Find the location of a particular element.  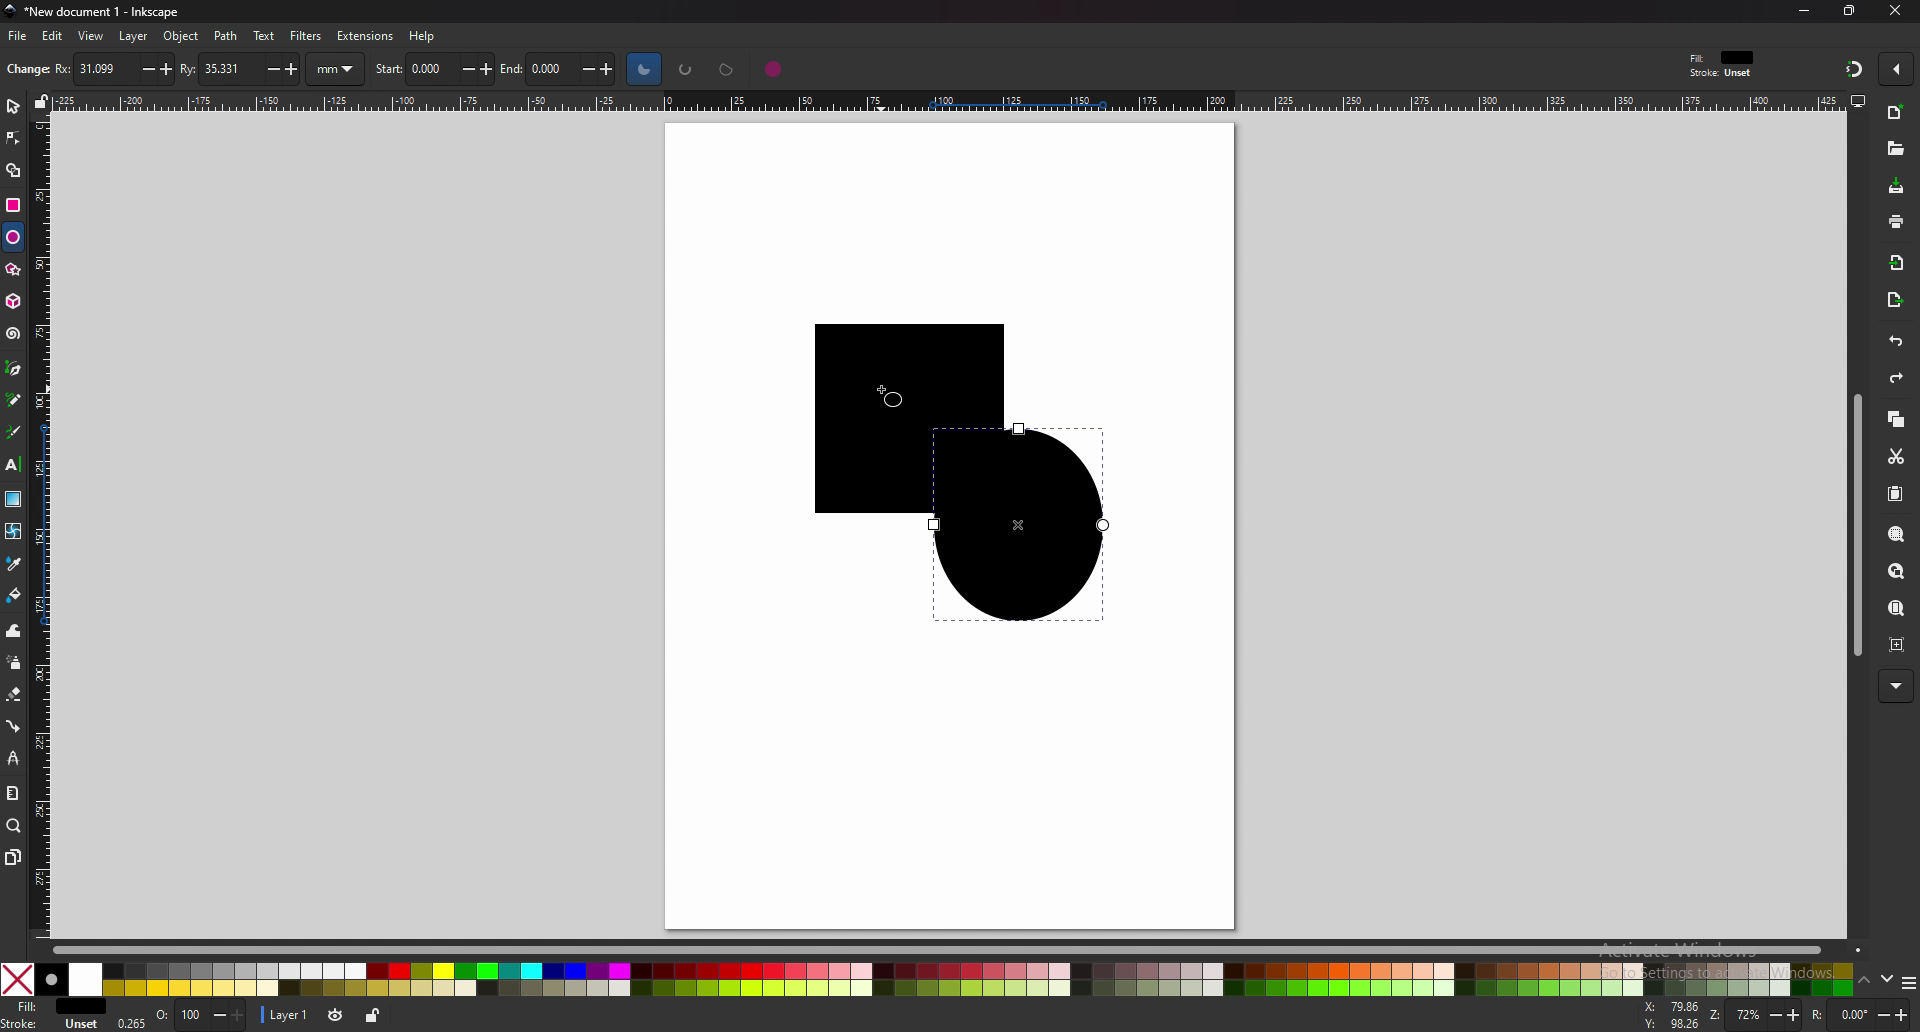

display options is located at coordinates (1857, 100).